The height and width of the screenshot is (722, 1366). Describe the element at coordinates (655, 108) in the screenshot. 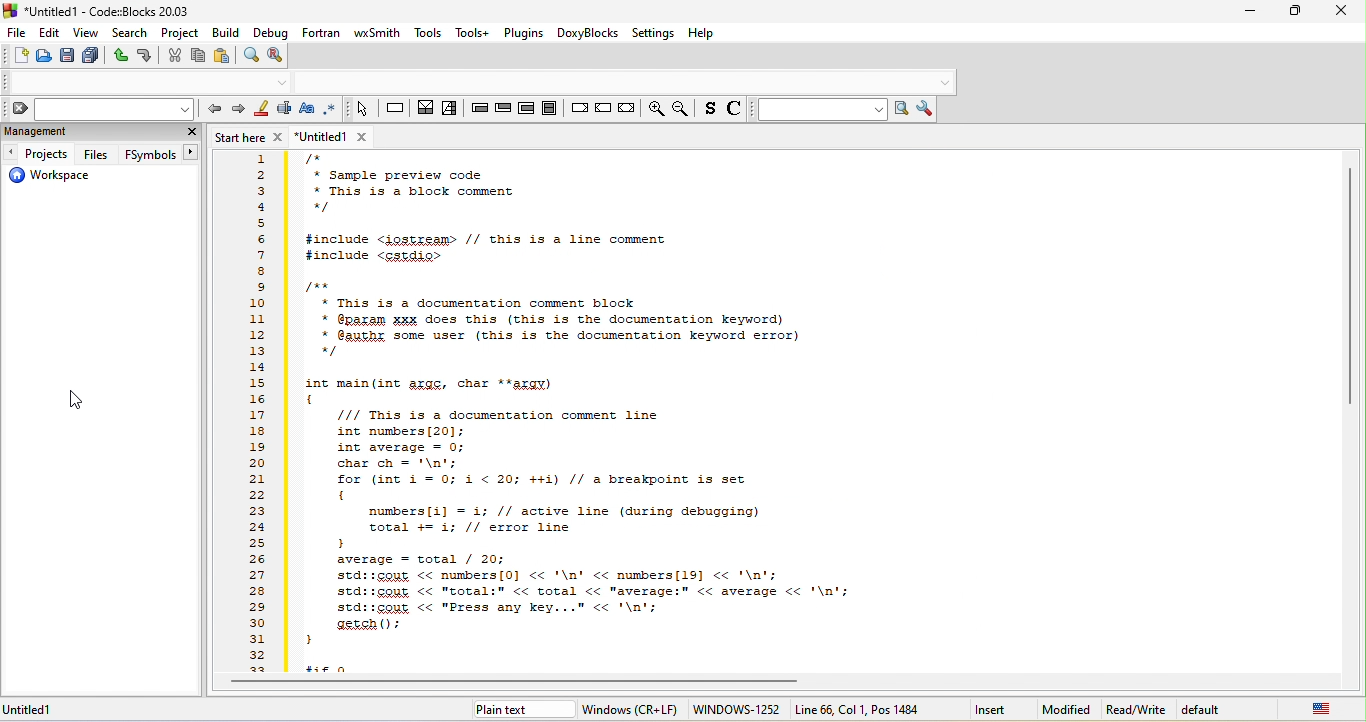

I see `zoom in` at that location.